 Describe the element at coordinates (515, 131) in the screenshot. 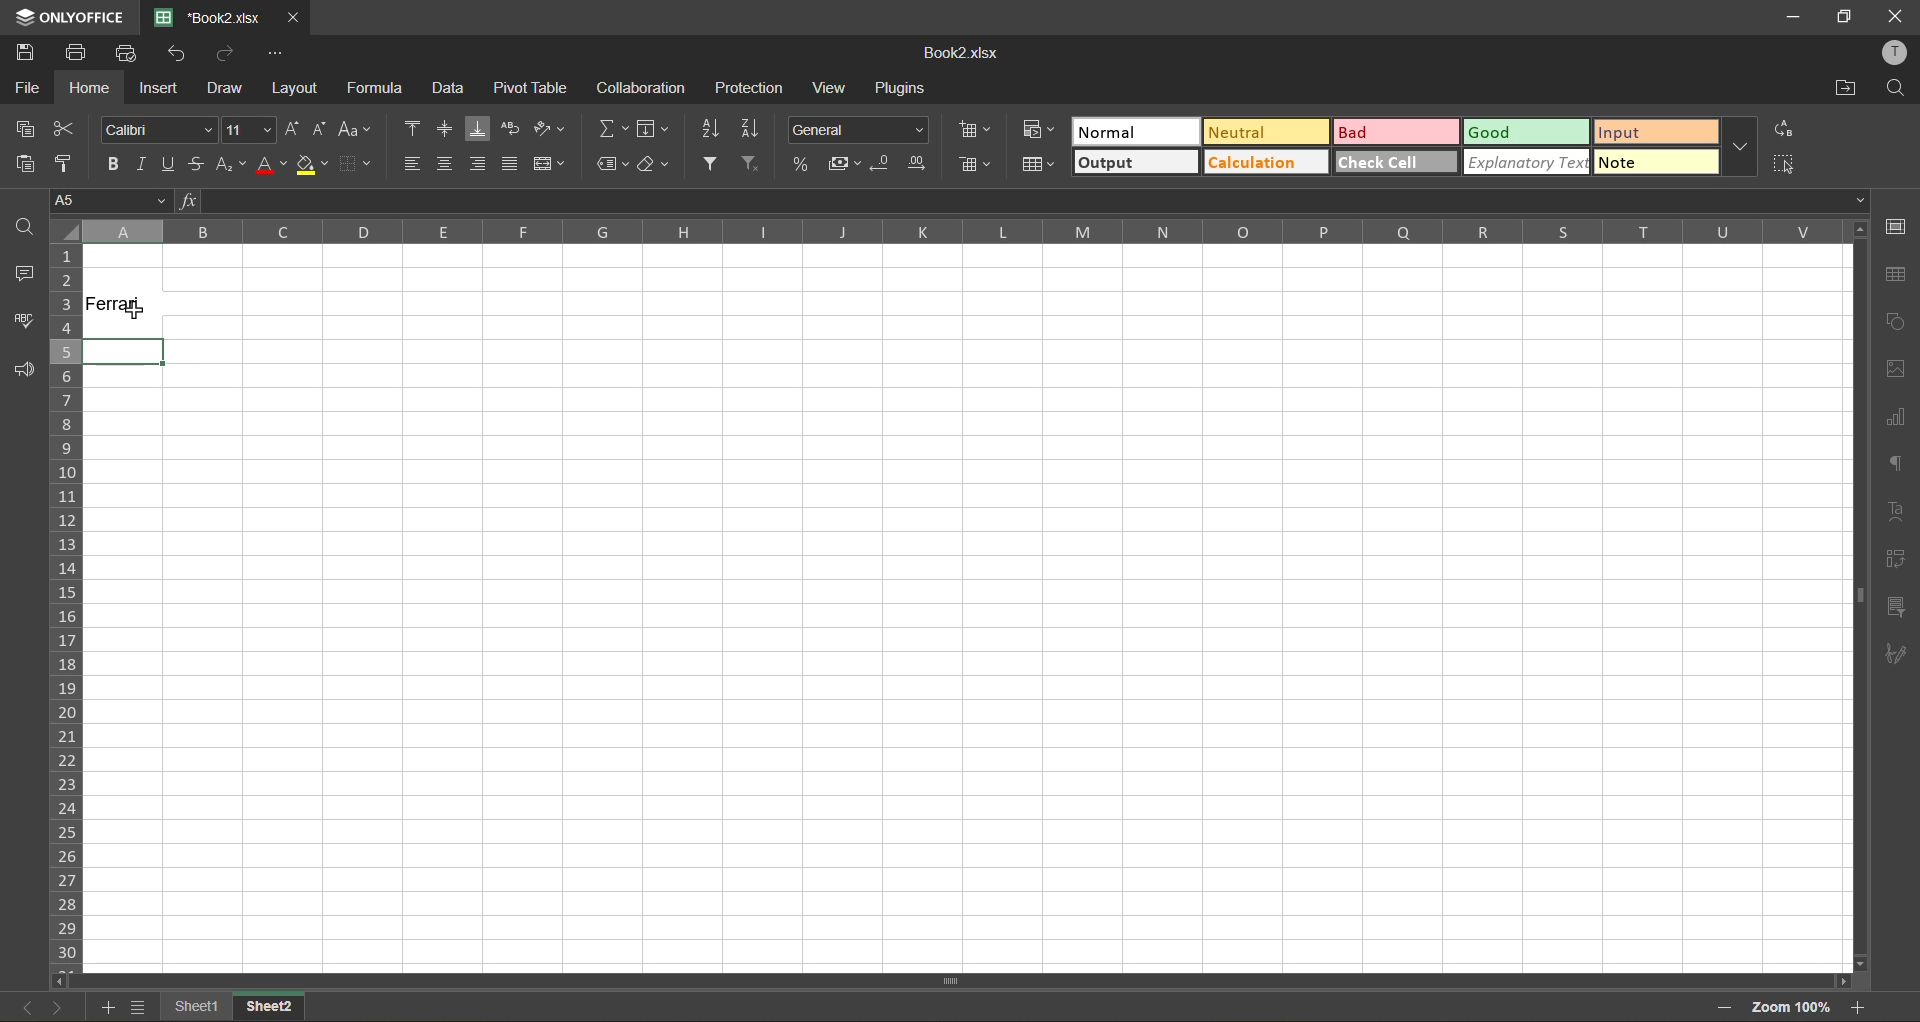

I see `wrap text` at that location.